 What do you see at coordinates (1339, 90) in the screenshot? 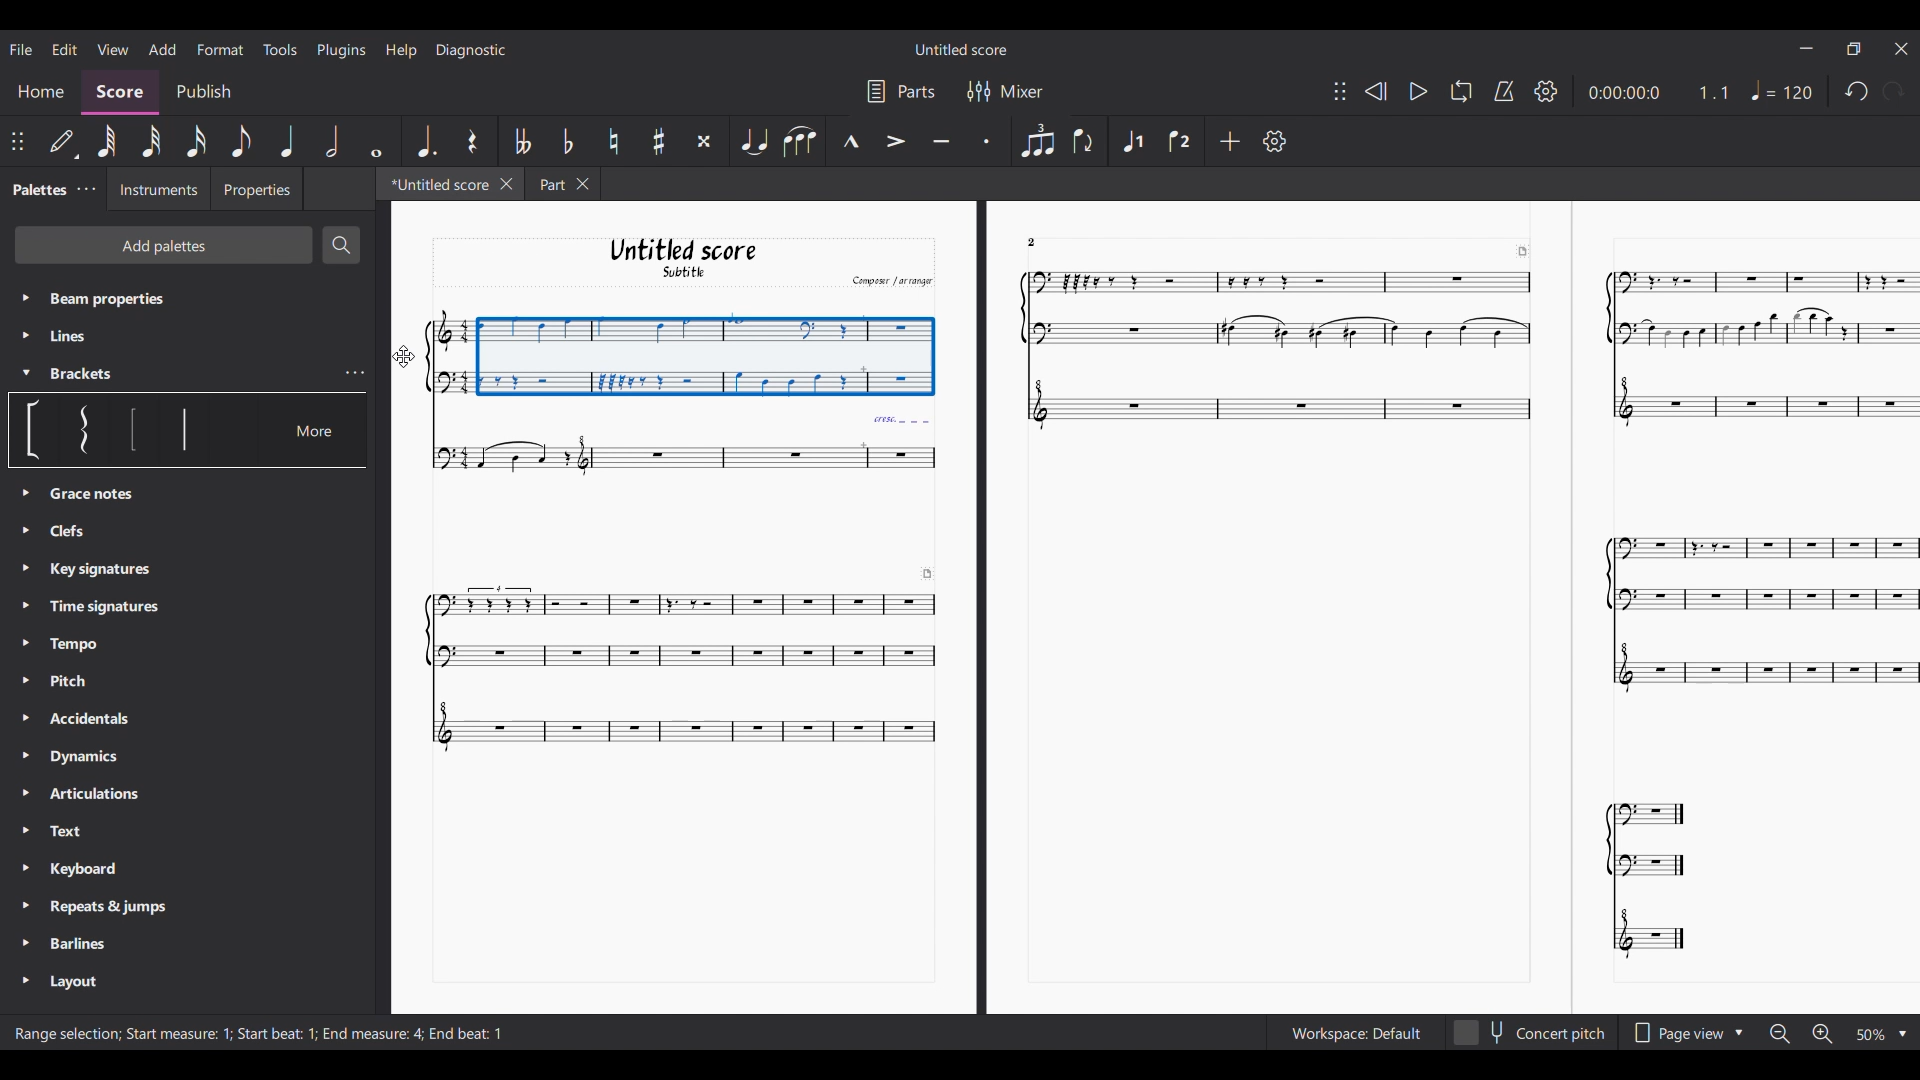
I see `Change position` at bounding box center [1339, 90].